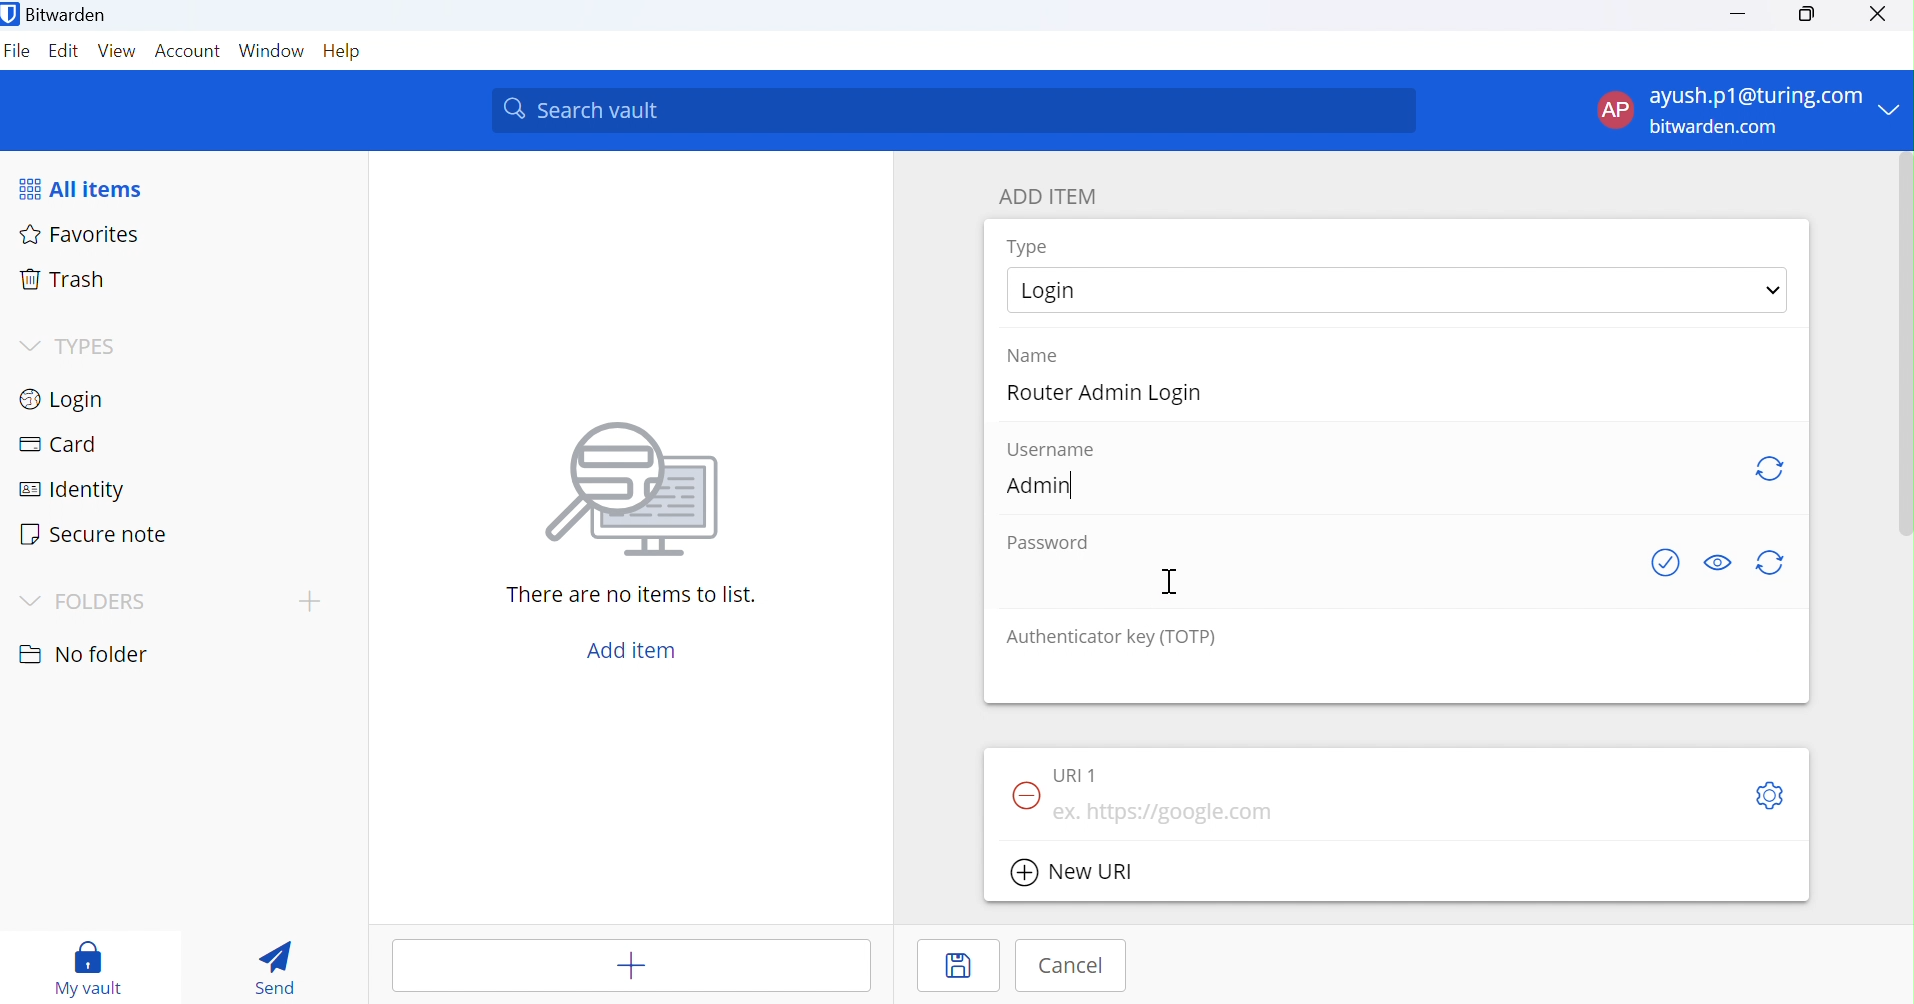 Image resolution: width=1914 pixels, height=1004 pixels. Describe the element at coordinates (64, 282) in the screenshot. I see `Trash` at that location.